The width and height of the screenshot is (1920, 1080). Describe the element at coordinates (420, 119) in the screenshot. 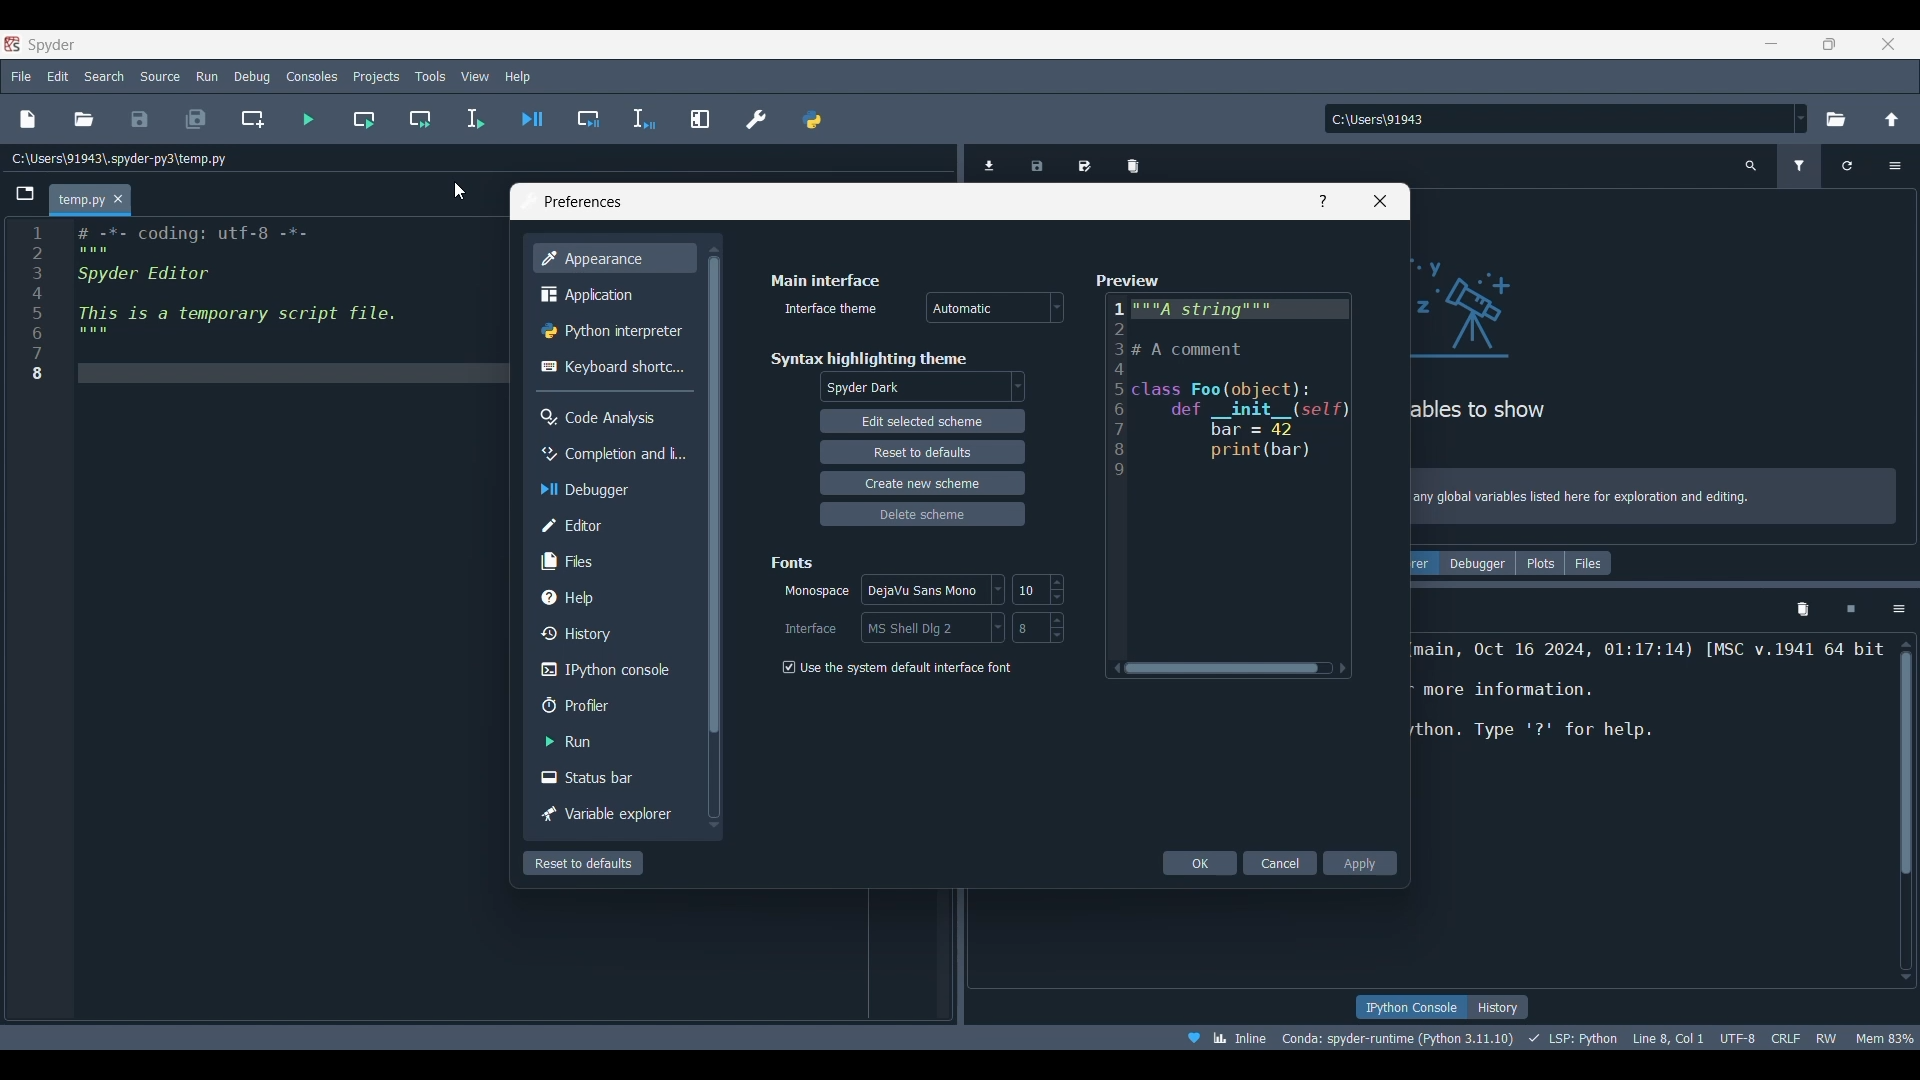

I see `Run current cell and go to the next one` at that location.